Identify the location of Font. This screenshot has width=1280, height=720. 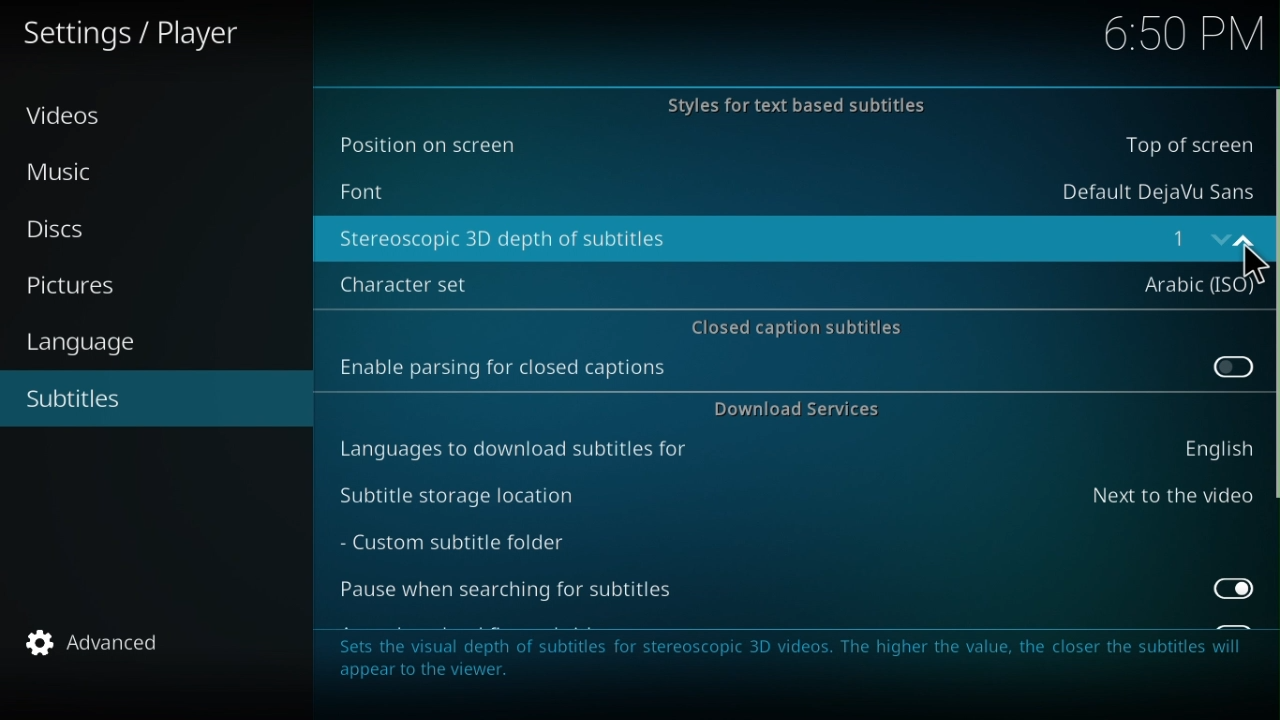
(791, 188).